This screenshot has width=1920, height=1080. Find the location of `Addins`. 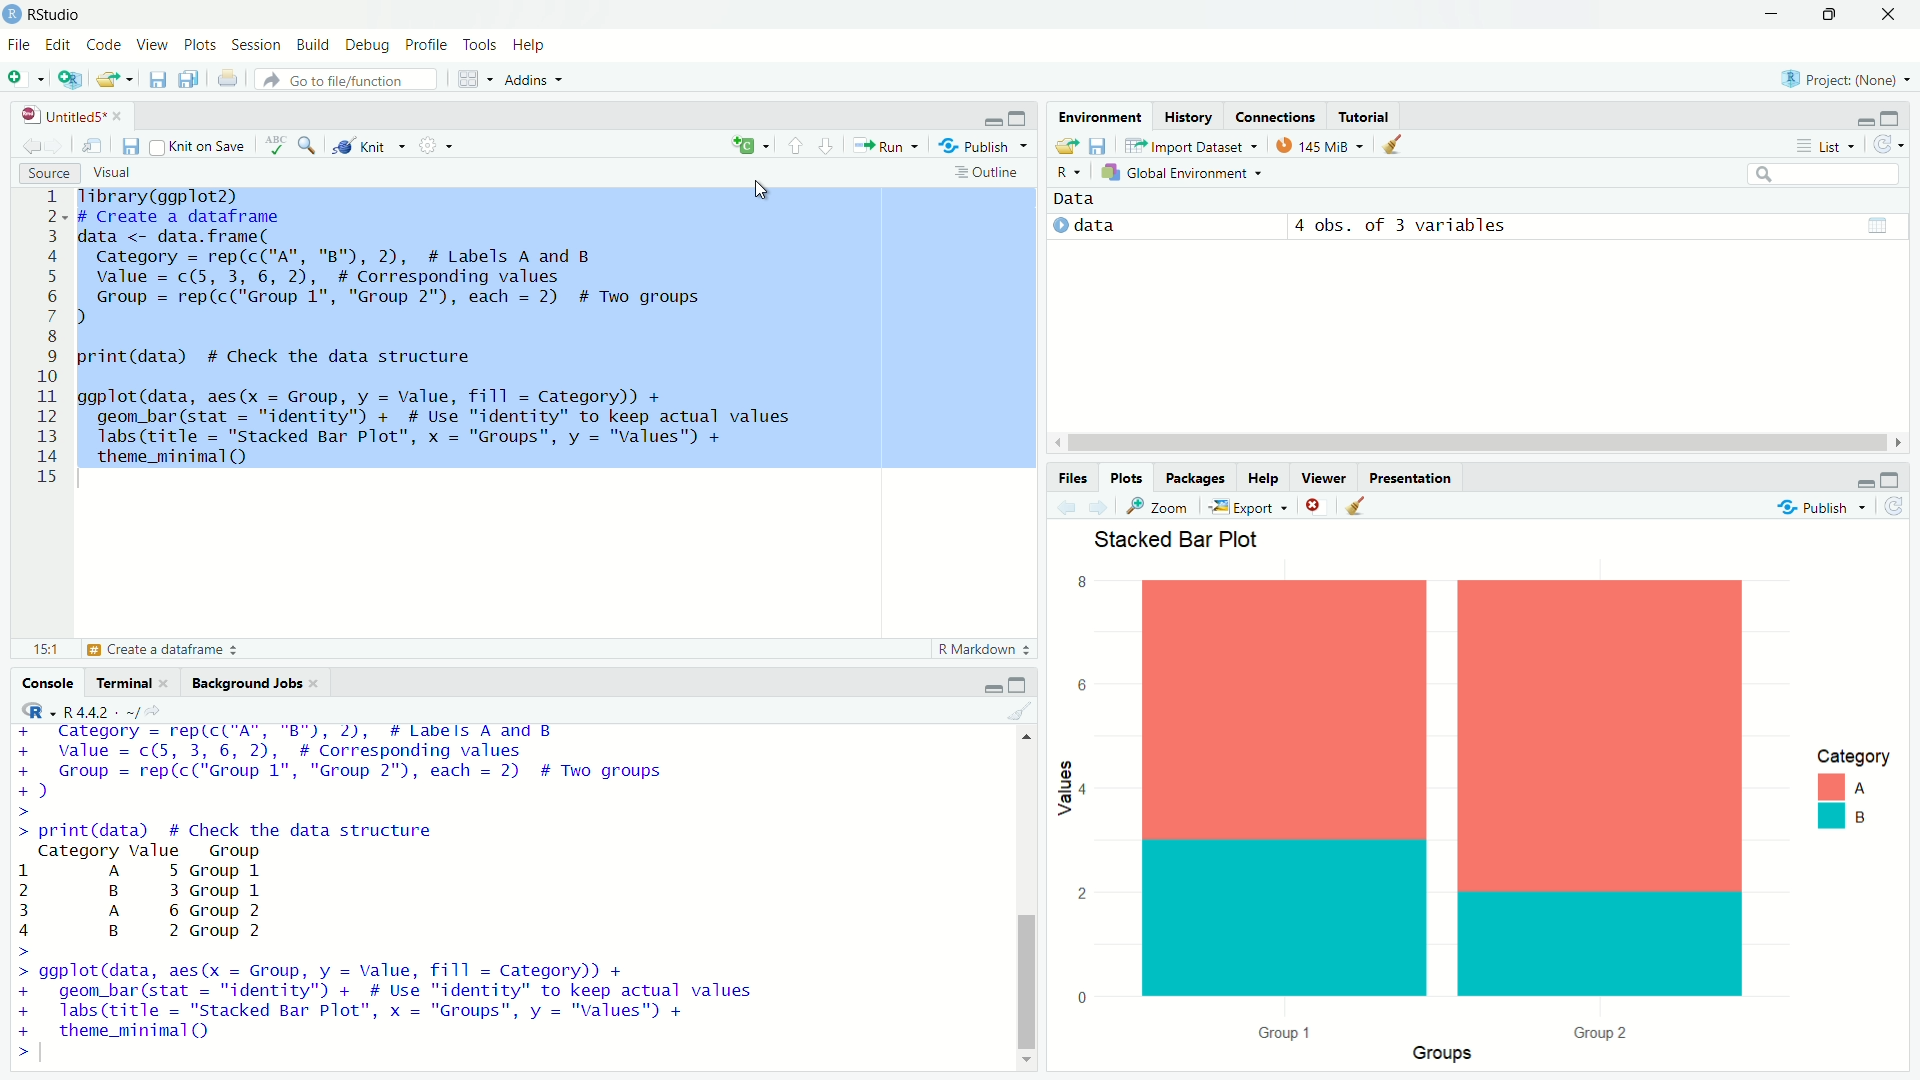

Addins is located at coordinates (538, 82).